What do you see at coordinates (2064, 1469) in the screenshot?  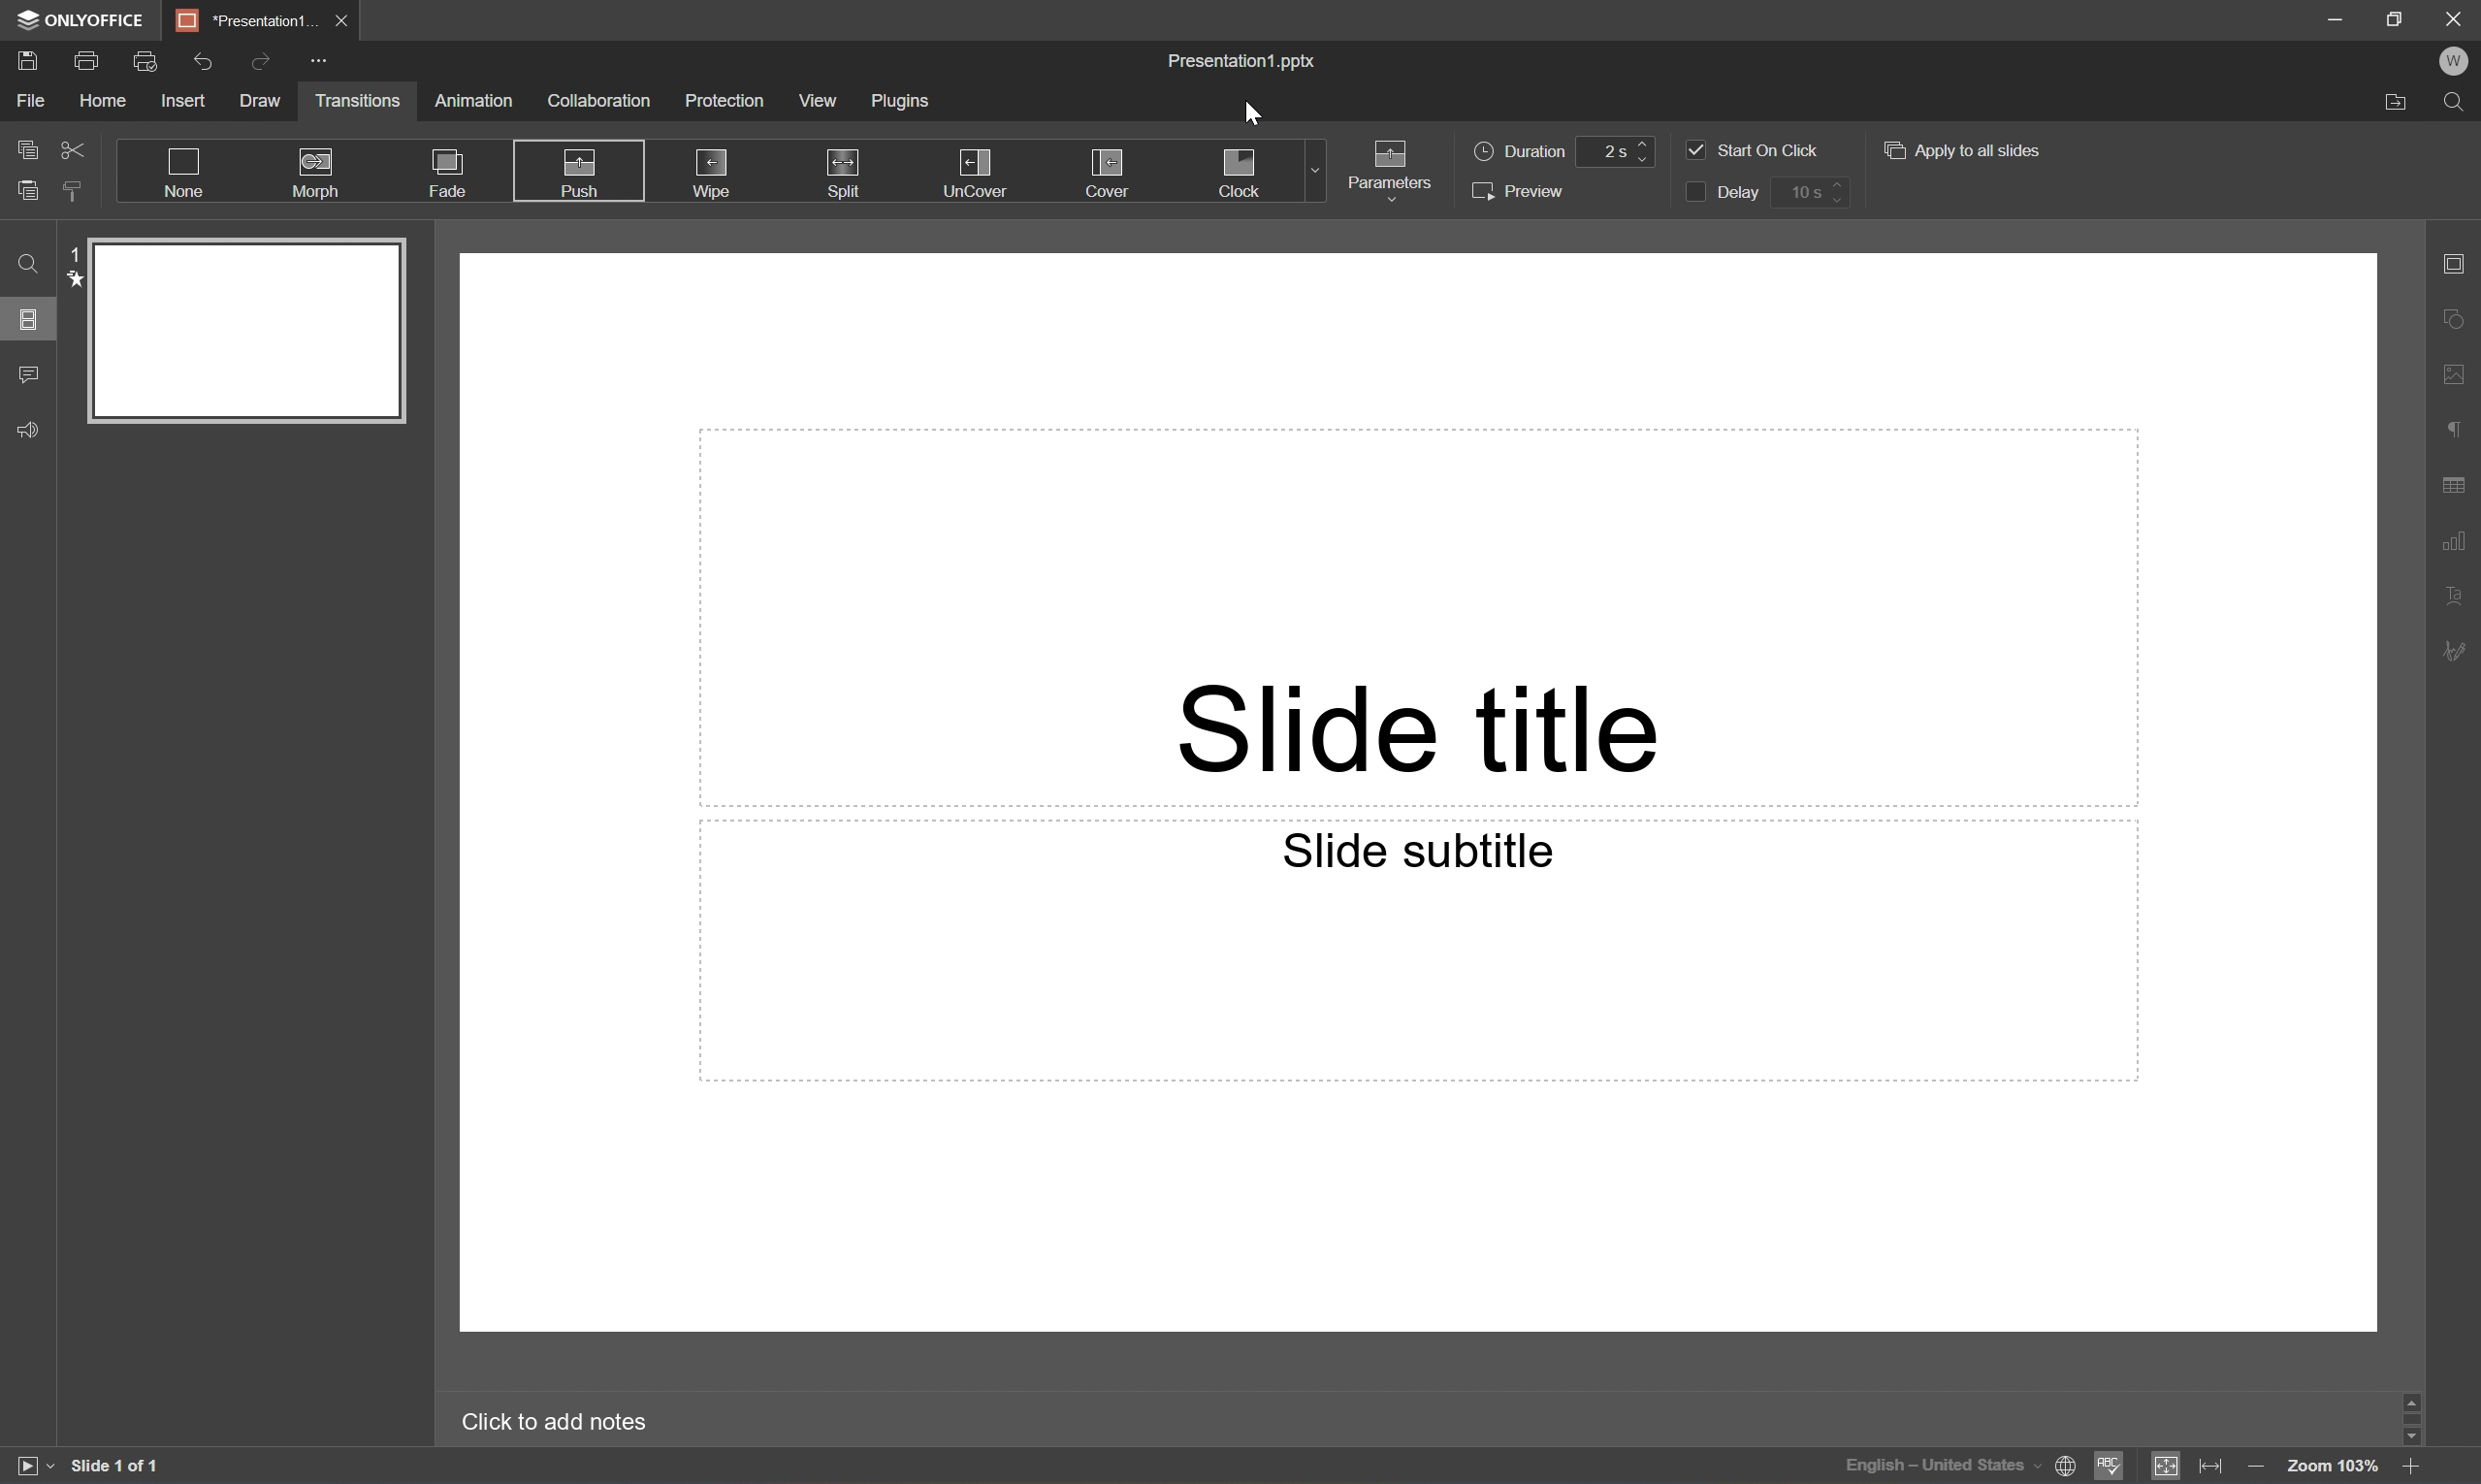 I see `Set document language` at bounding box center [2064, 1469].